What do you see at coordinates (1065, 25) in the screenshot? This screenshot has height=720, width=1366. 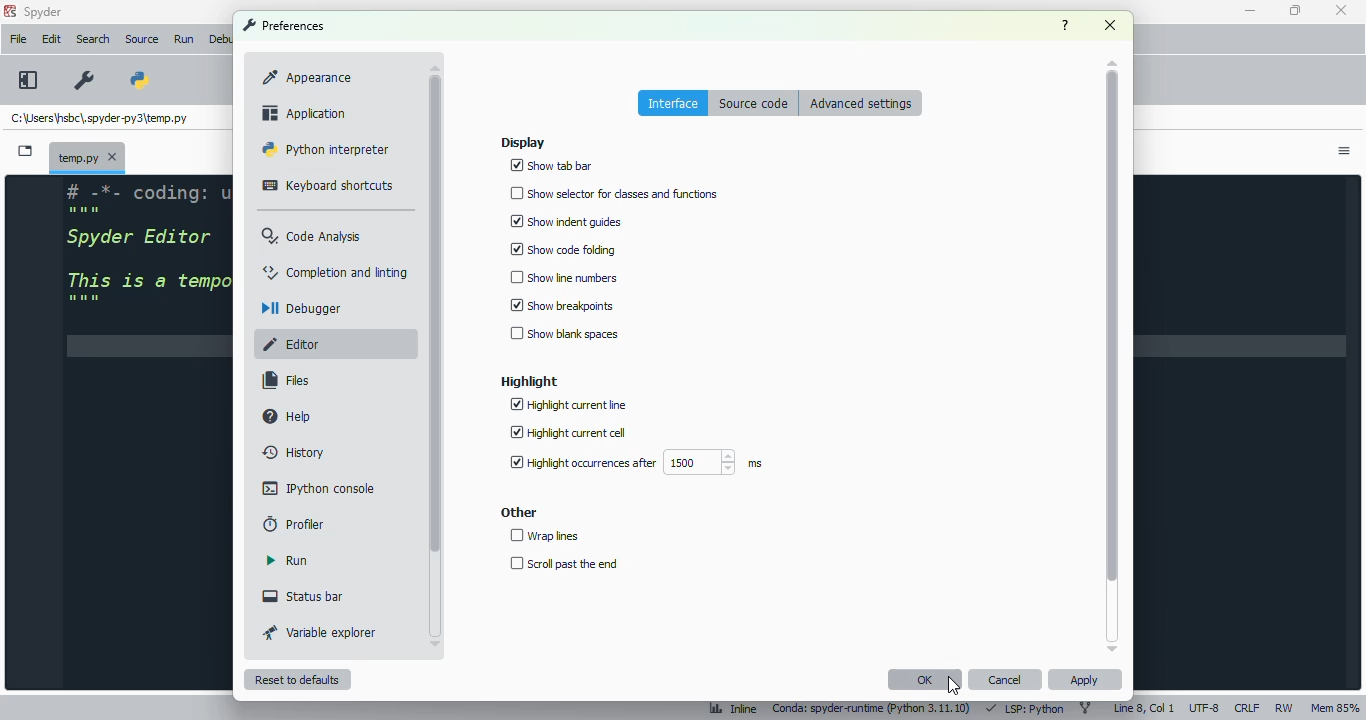 I see `help` at bounding box center [1065, 25].